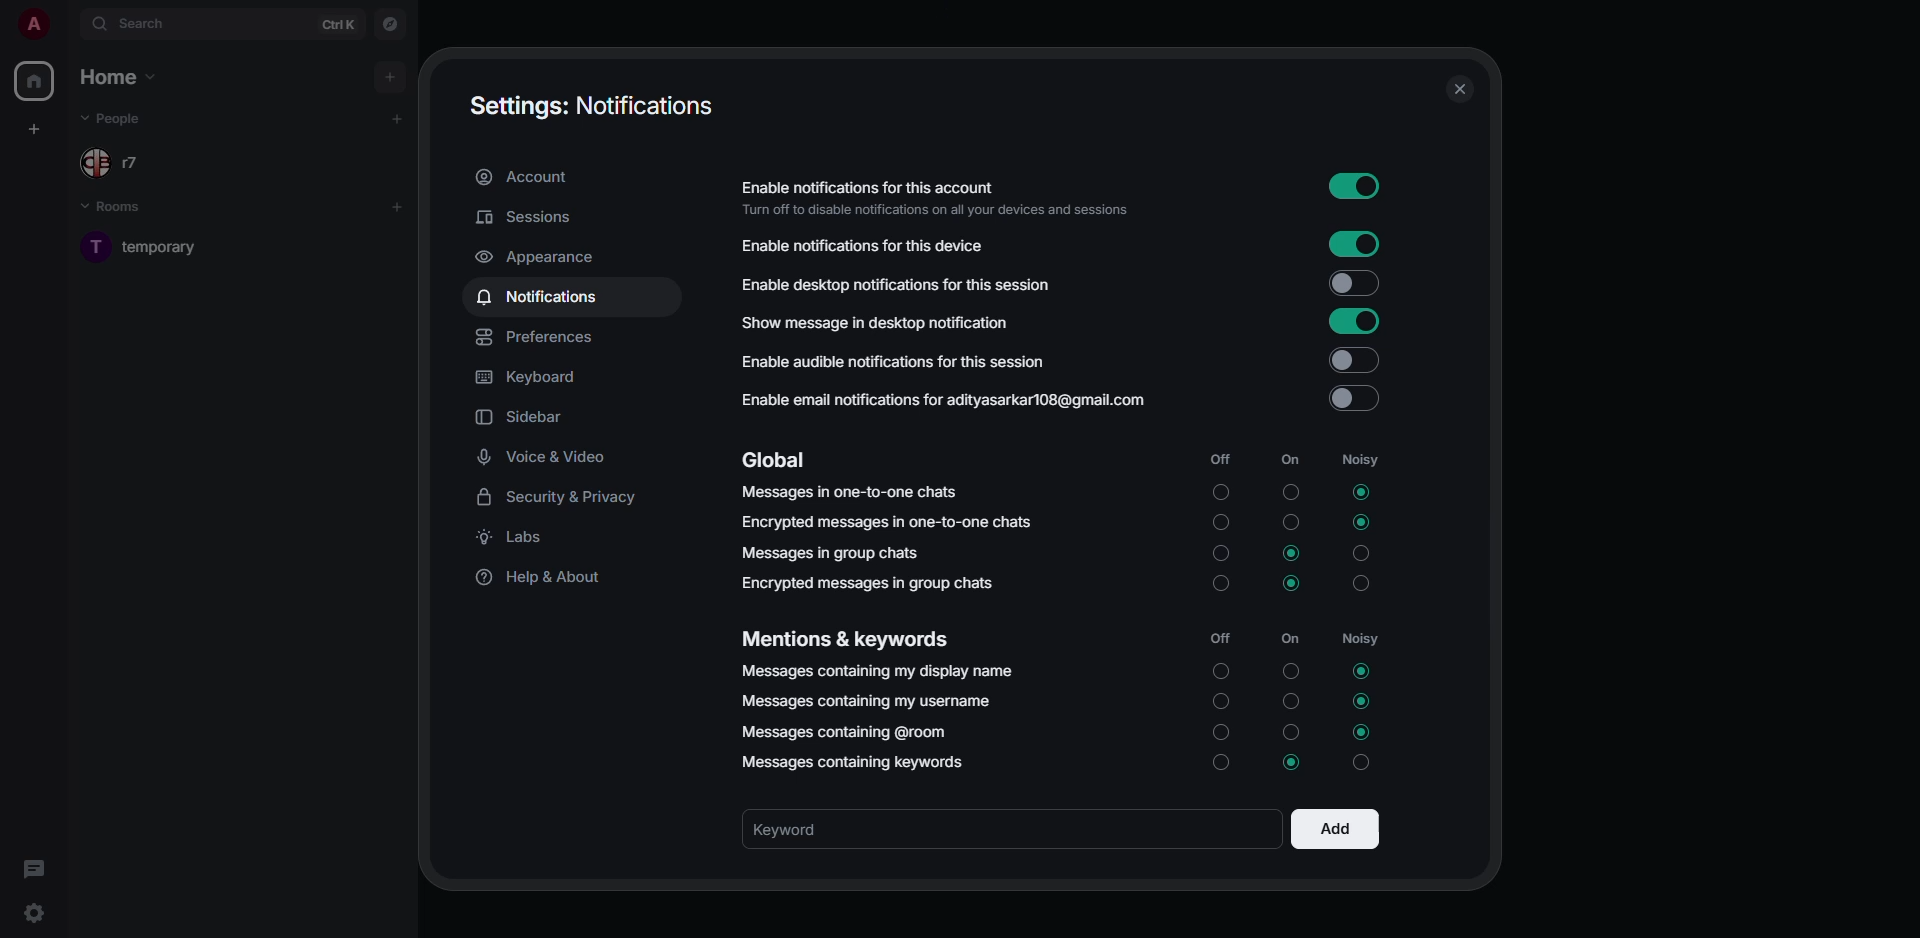 The height and width of the screenshot is (938, 1920). Describe the element at coordinates (1219, 490) in the screenshot. I see `turn on` at that location.